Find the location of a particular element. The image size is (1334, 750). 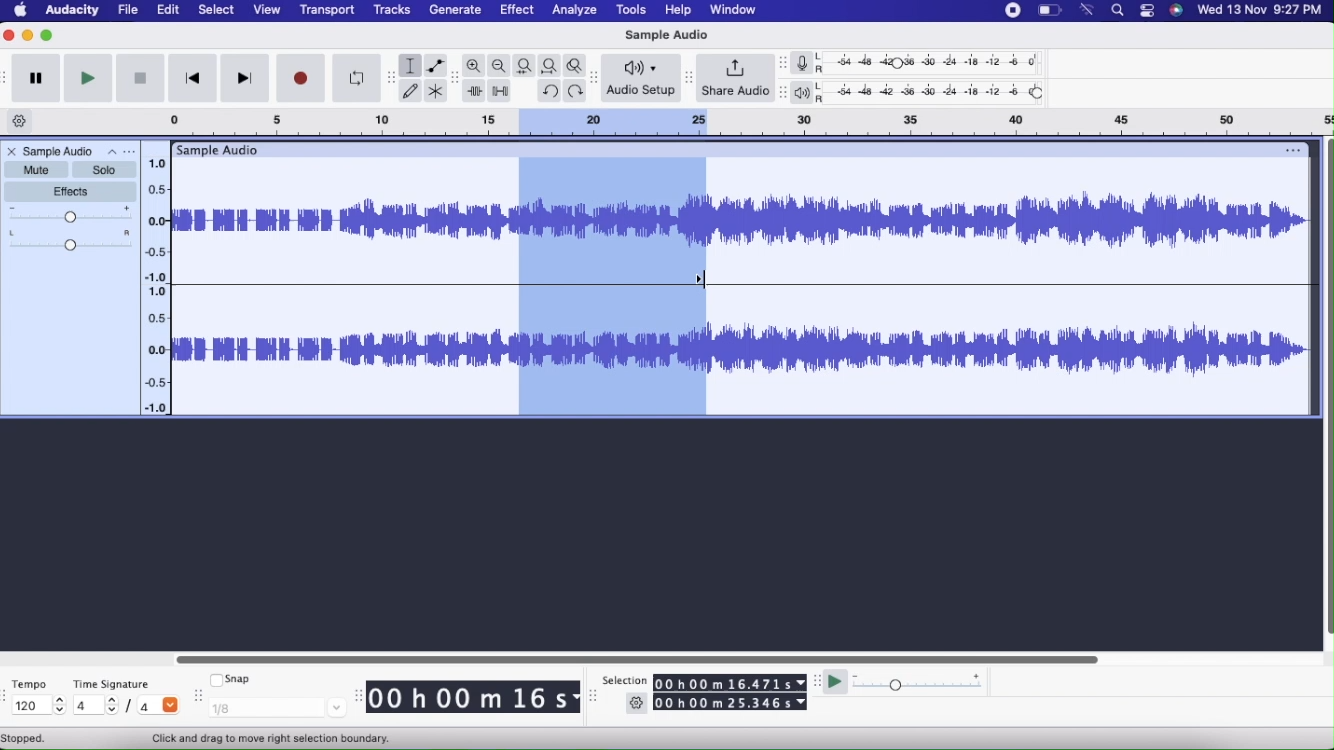

transport is located at coordinates (329, 11).